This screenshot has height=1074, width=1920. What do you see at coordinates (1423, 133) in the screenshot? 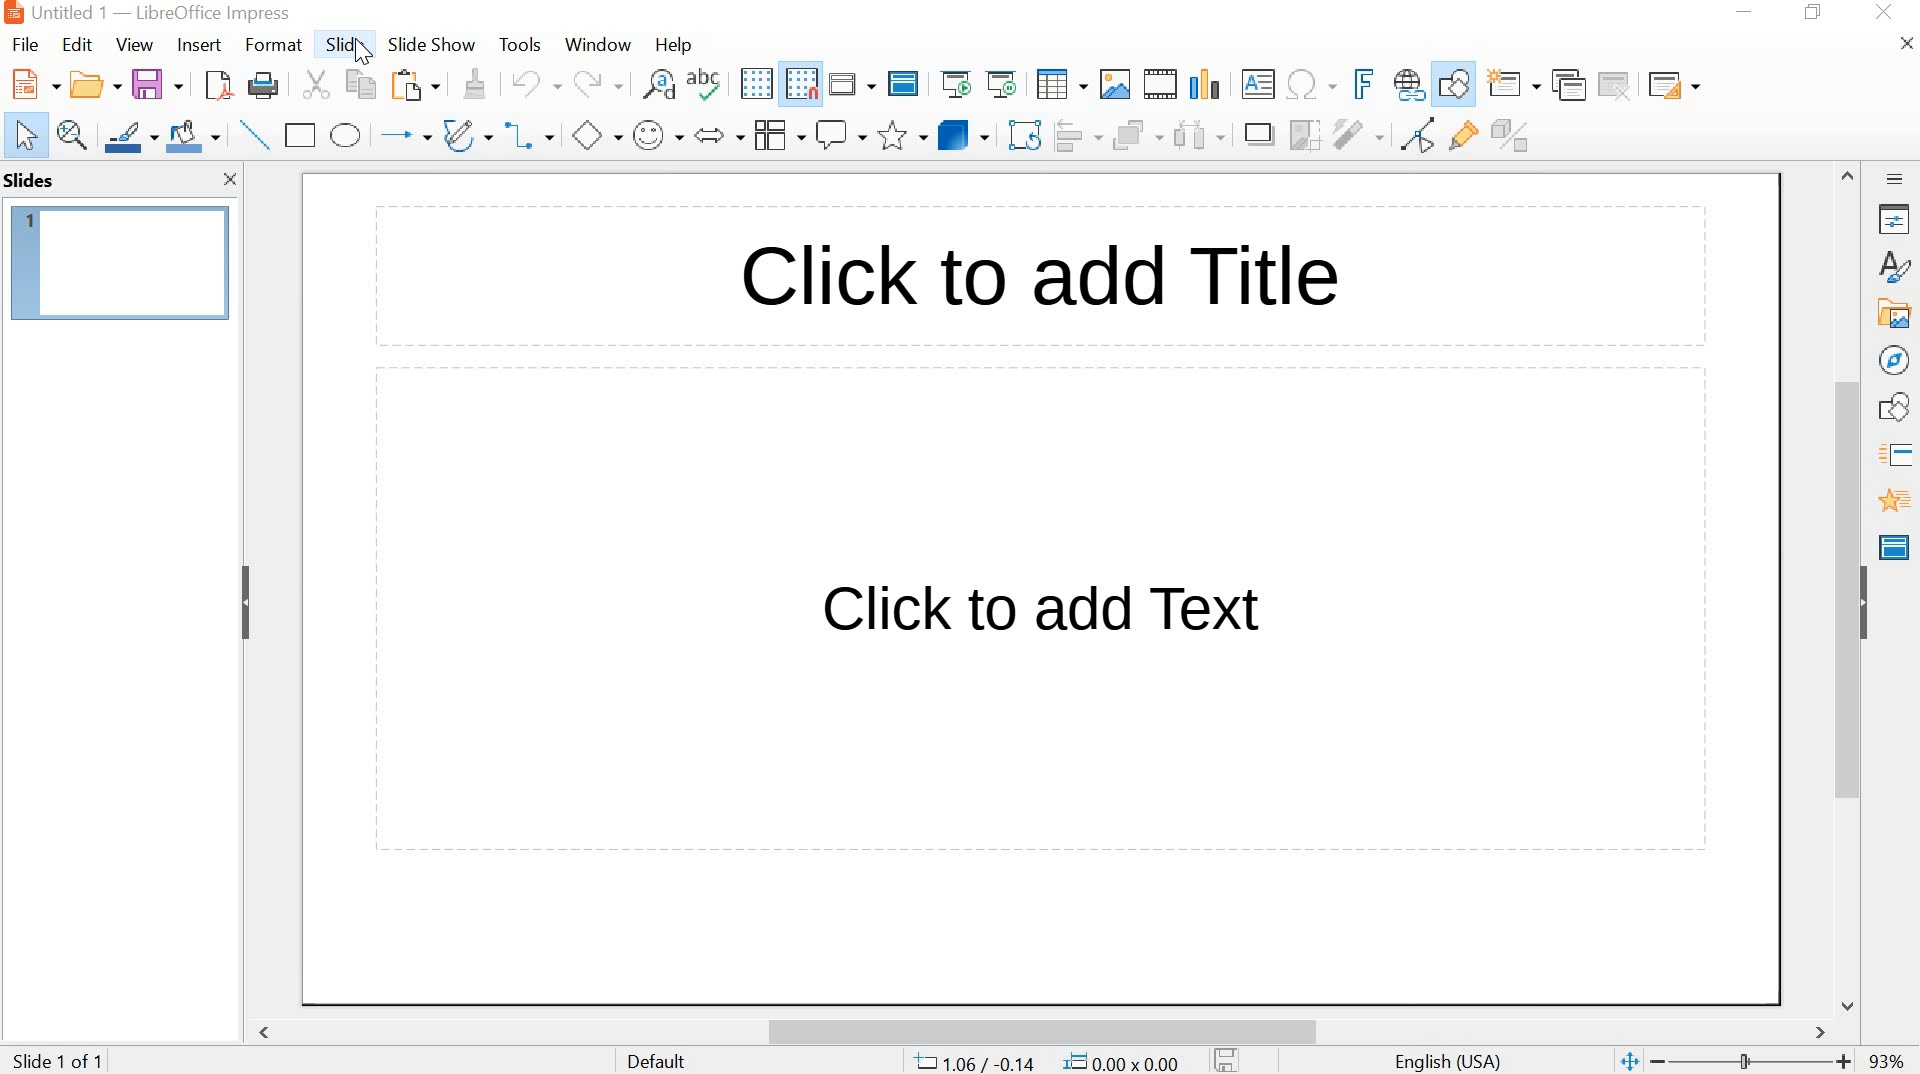
I see `Toggle Point Edit Mode` at bounding box center [1423, 133].